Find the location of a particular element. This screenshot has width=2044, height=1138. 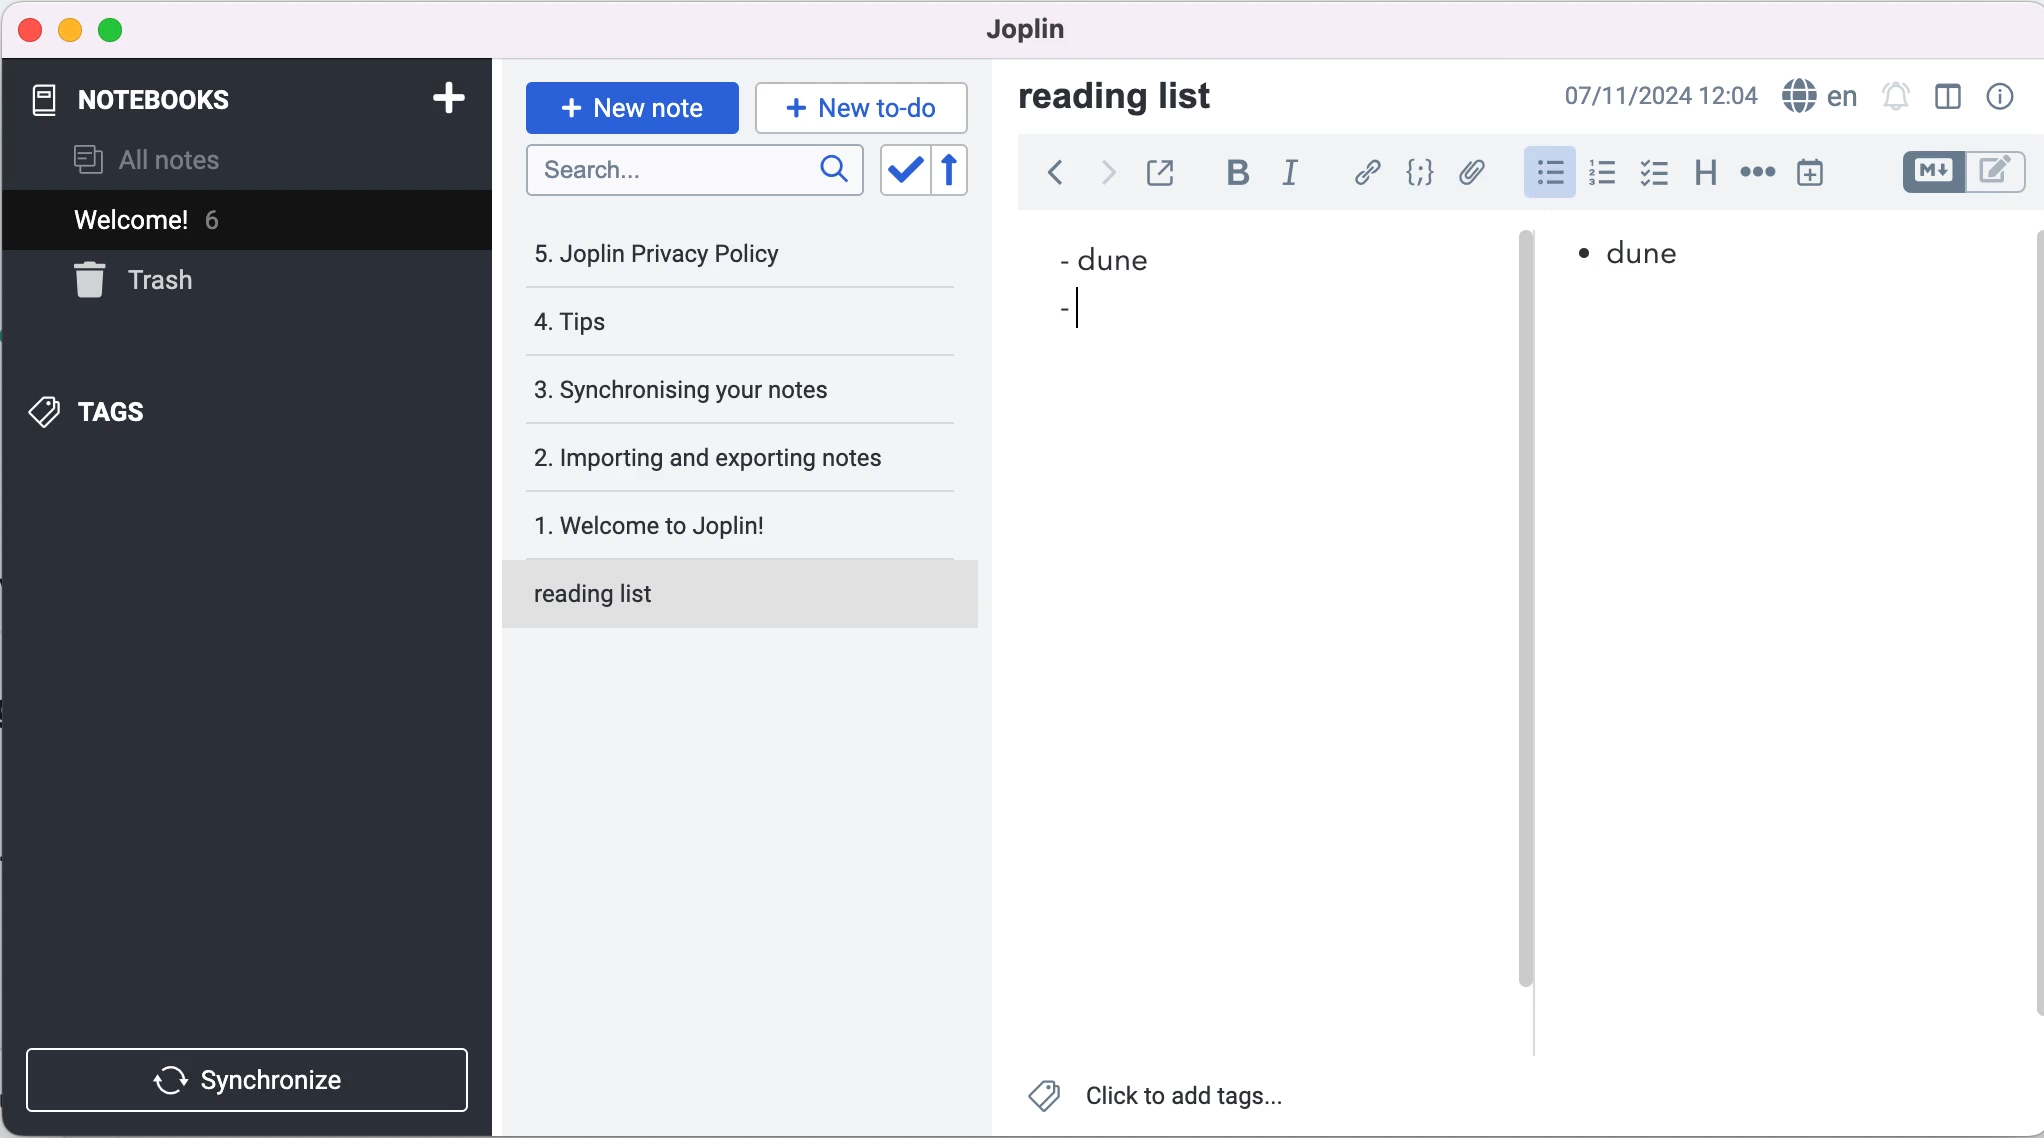

click to add tags is located at coordinates (1161, 1103).